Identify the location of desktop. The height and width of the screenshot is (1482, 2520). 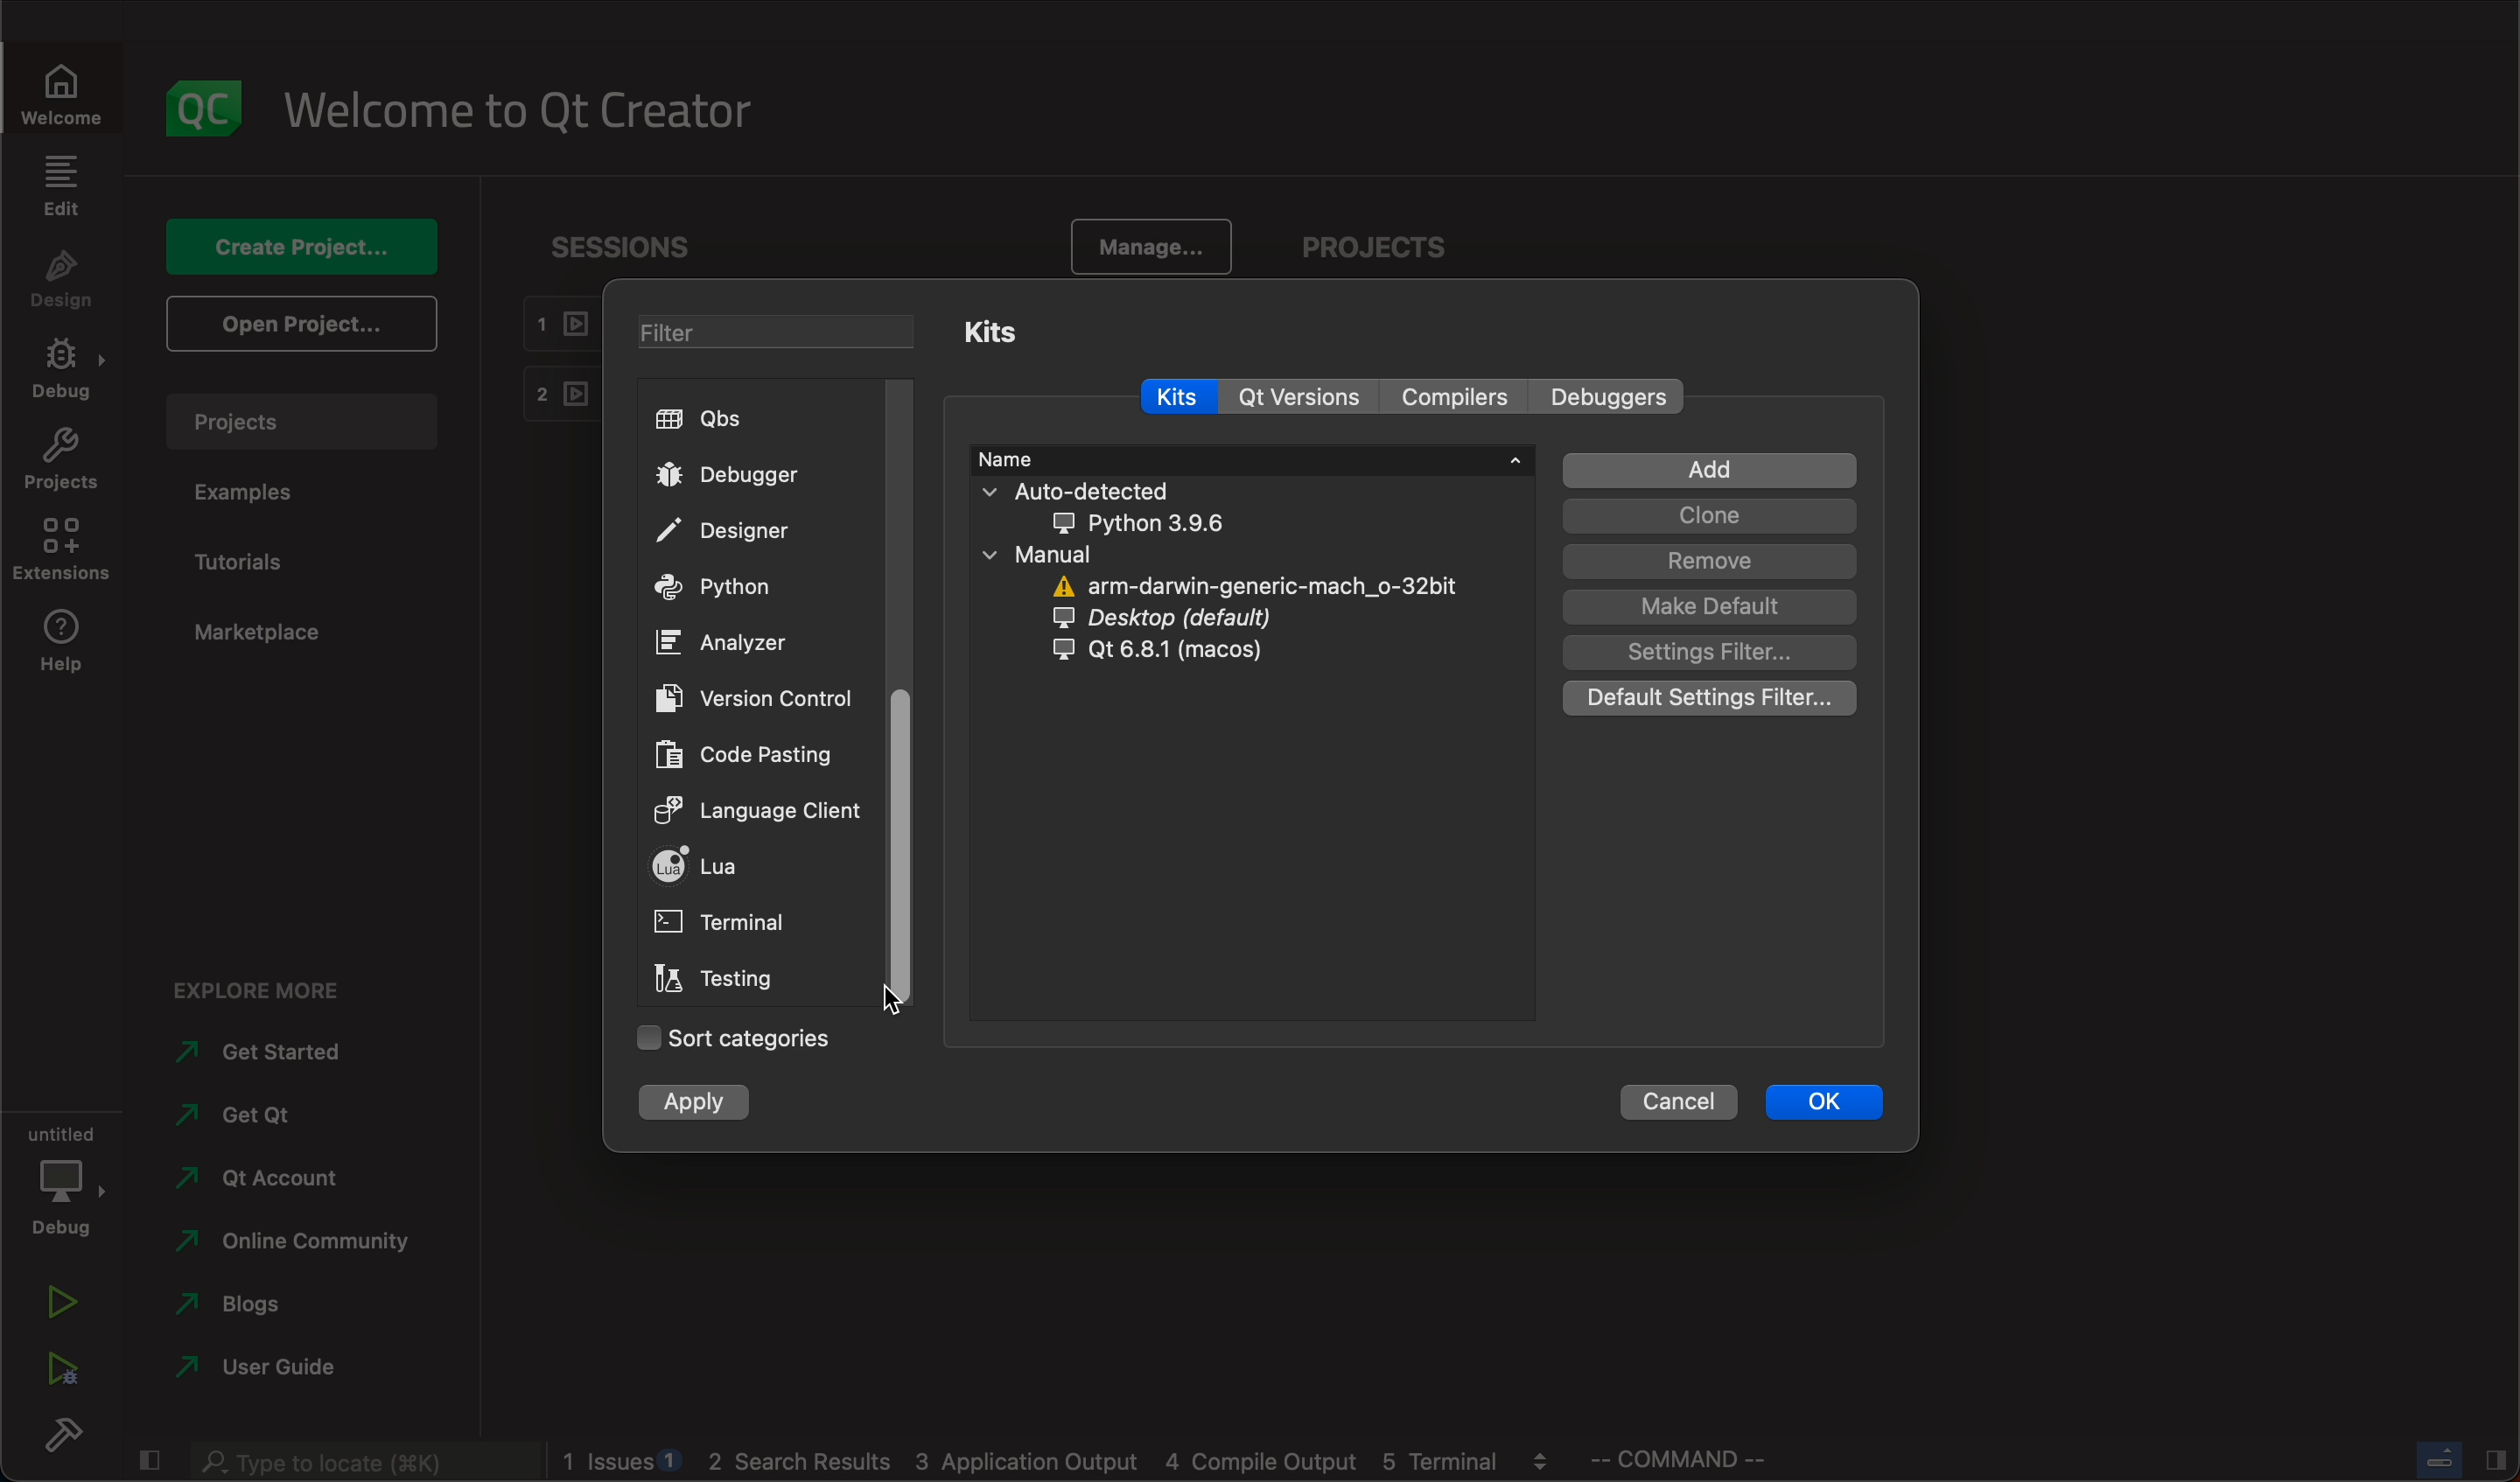
(1204, 619).